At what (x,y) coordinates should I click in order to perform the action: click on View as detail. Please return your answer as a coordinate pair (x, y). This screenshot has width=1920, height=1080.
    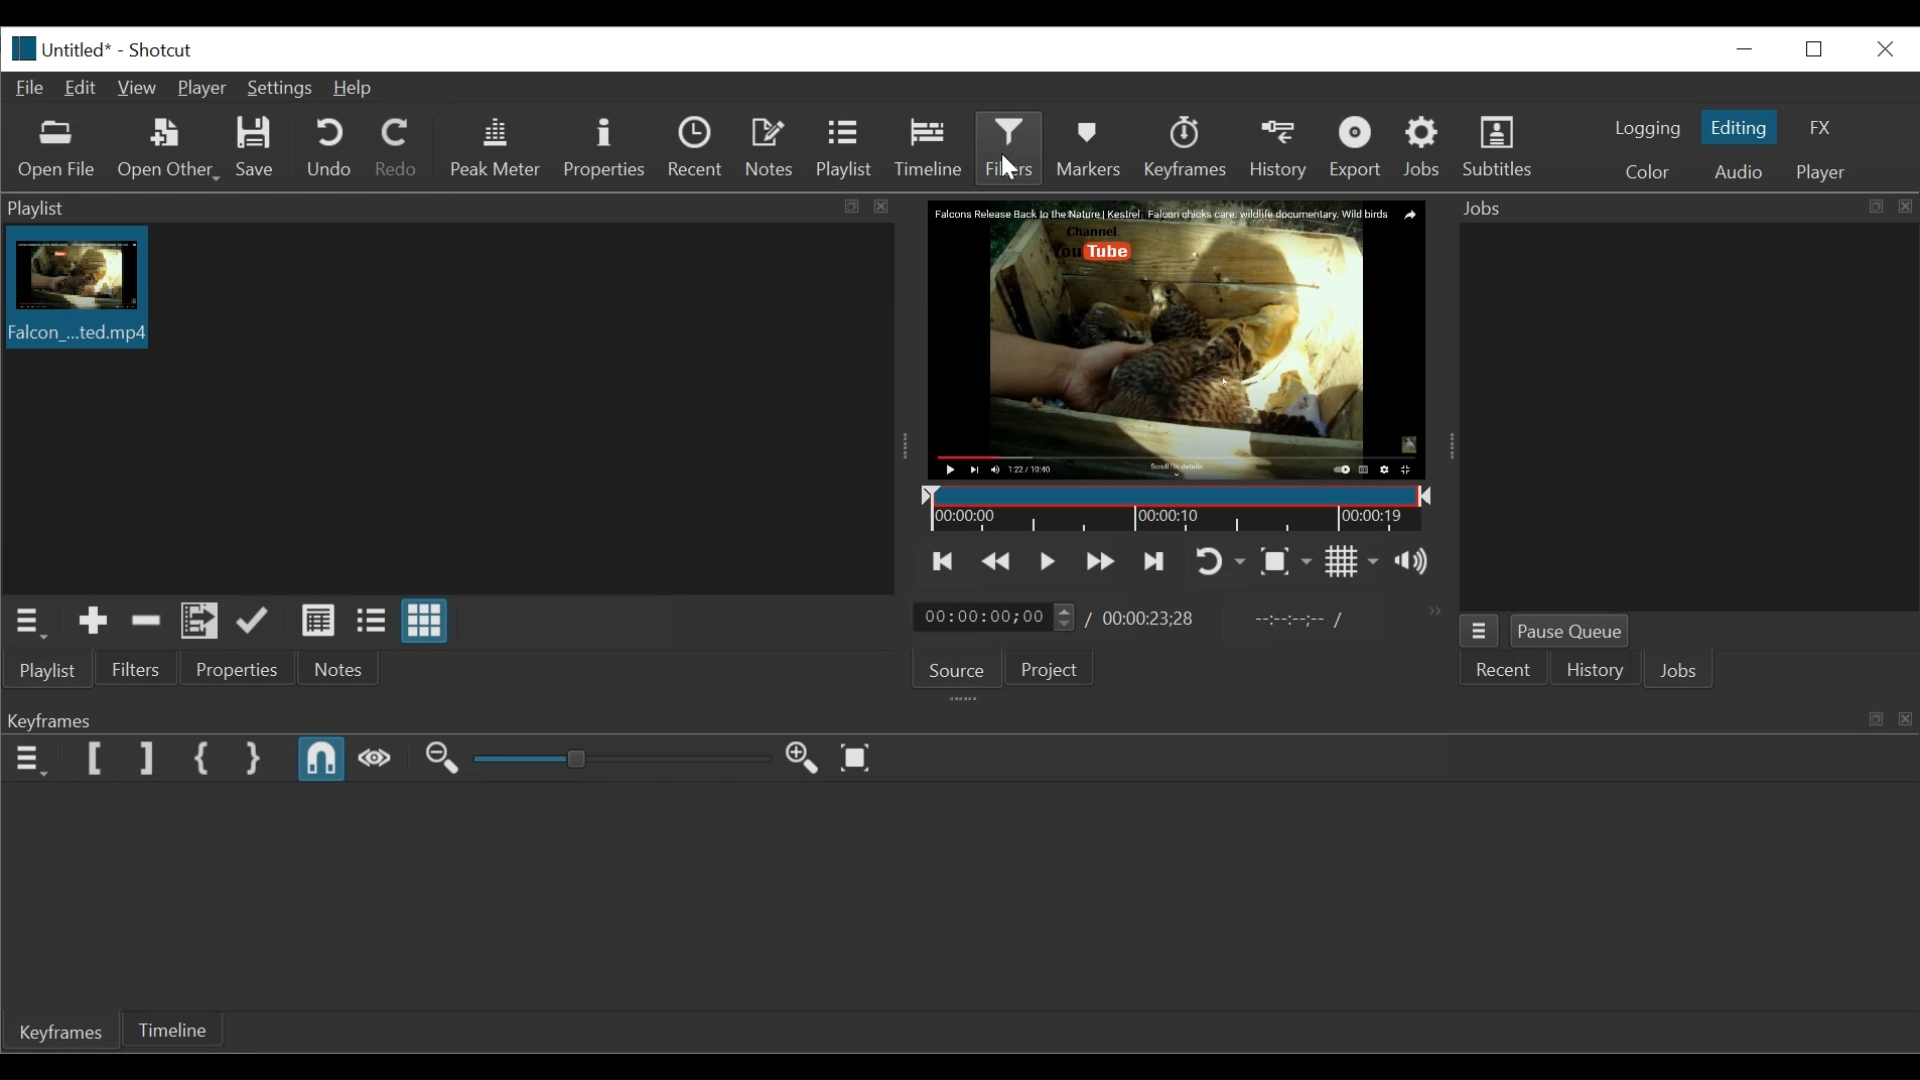
    Looking at the image, I should click on (320, 621).